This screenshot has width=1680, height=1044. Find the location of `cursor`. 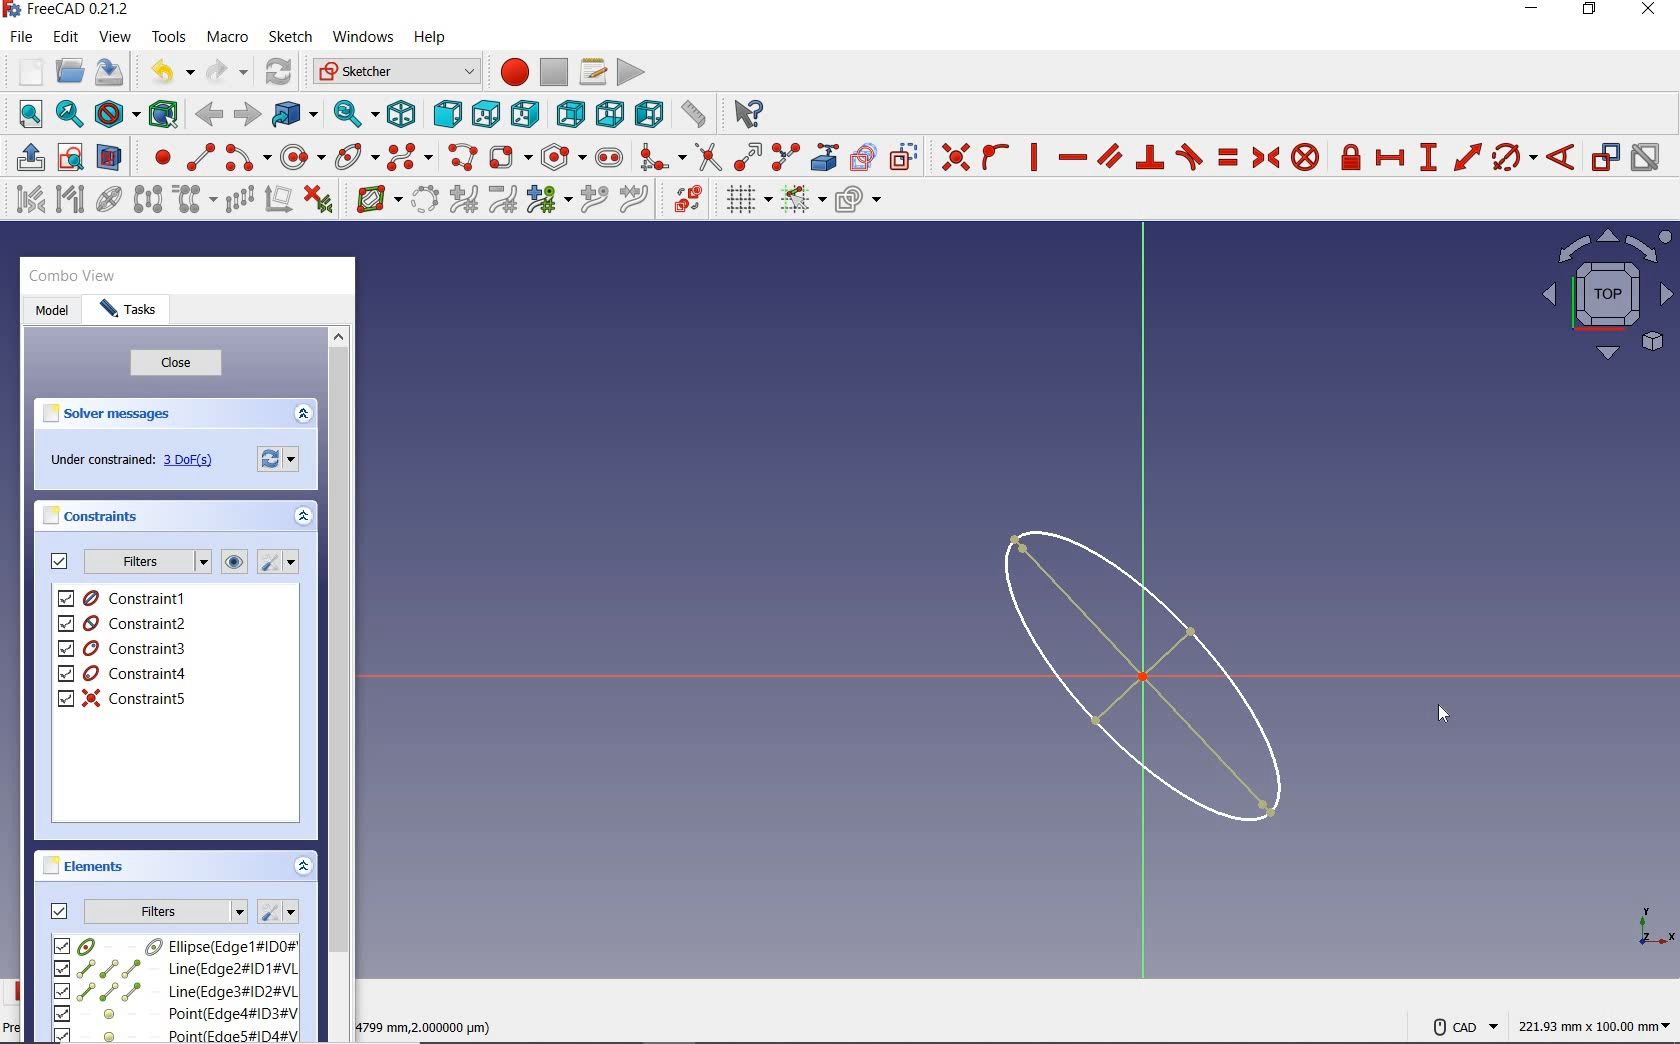

cursor is located at coordinates (1443, 713).